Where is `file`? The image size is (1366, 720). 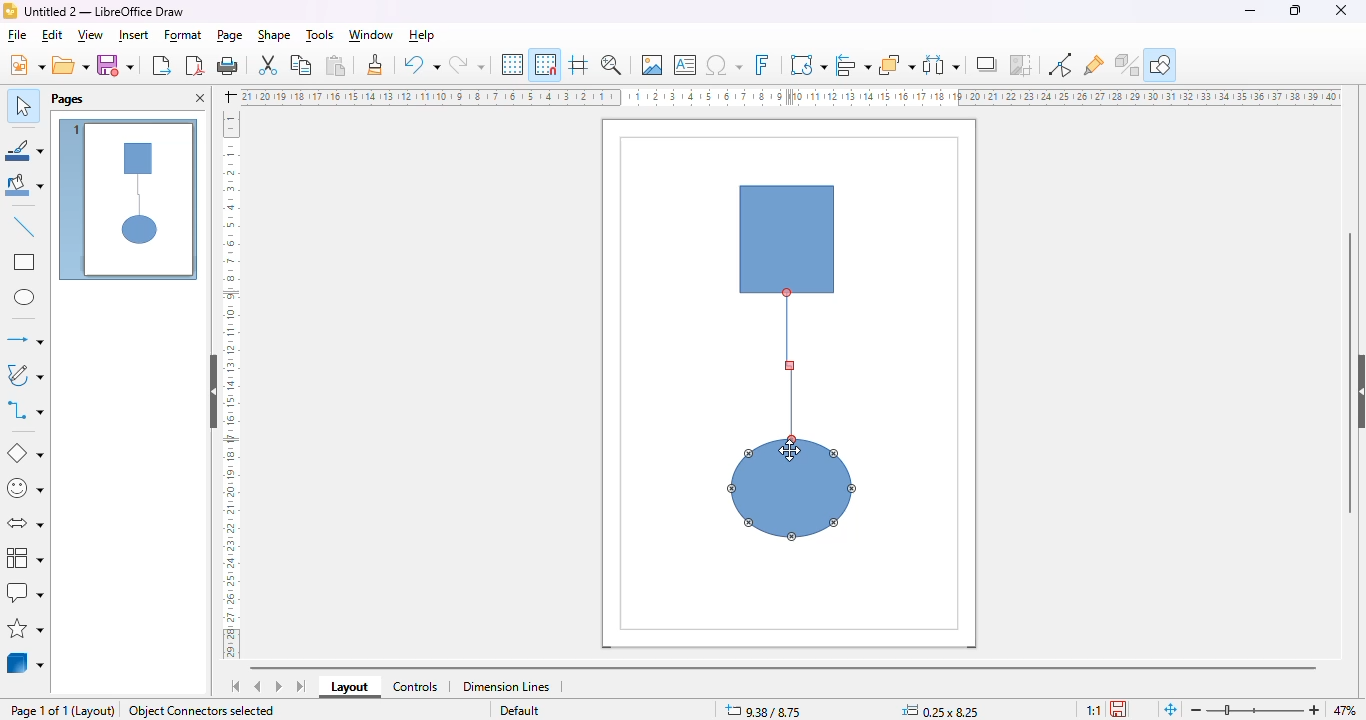
file is located at coordinates (18, 36).